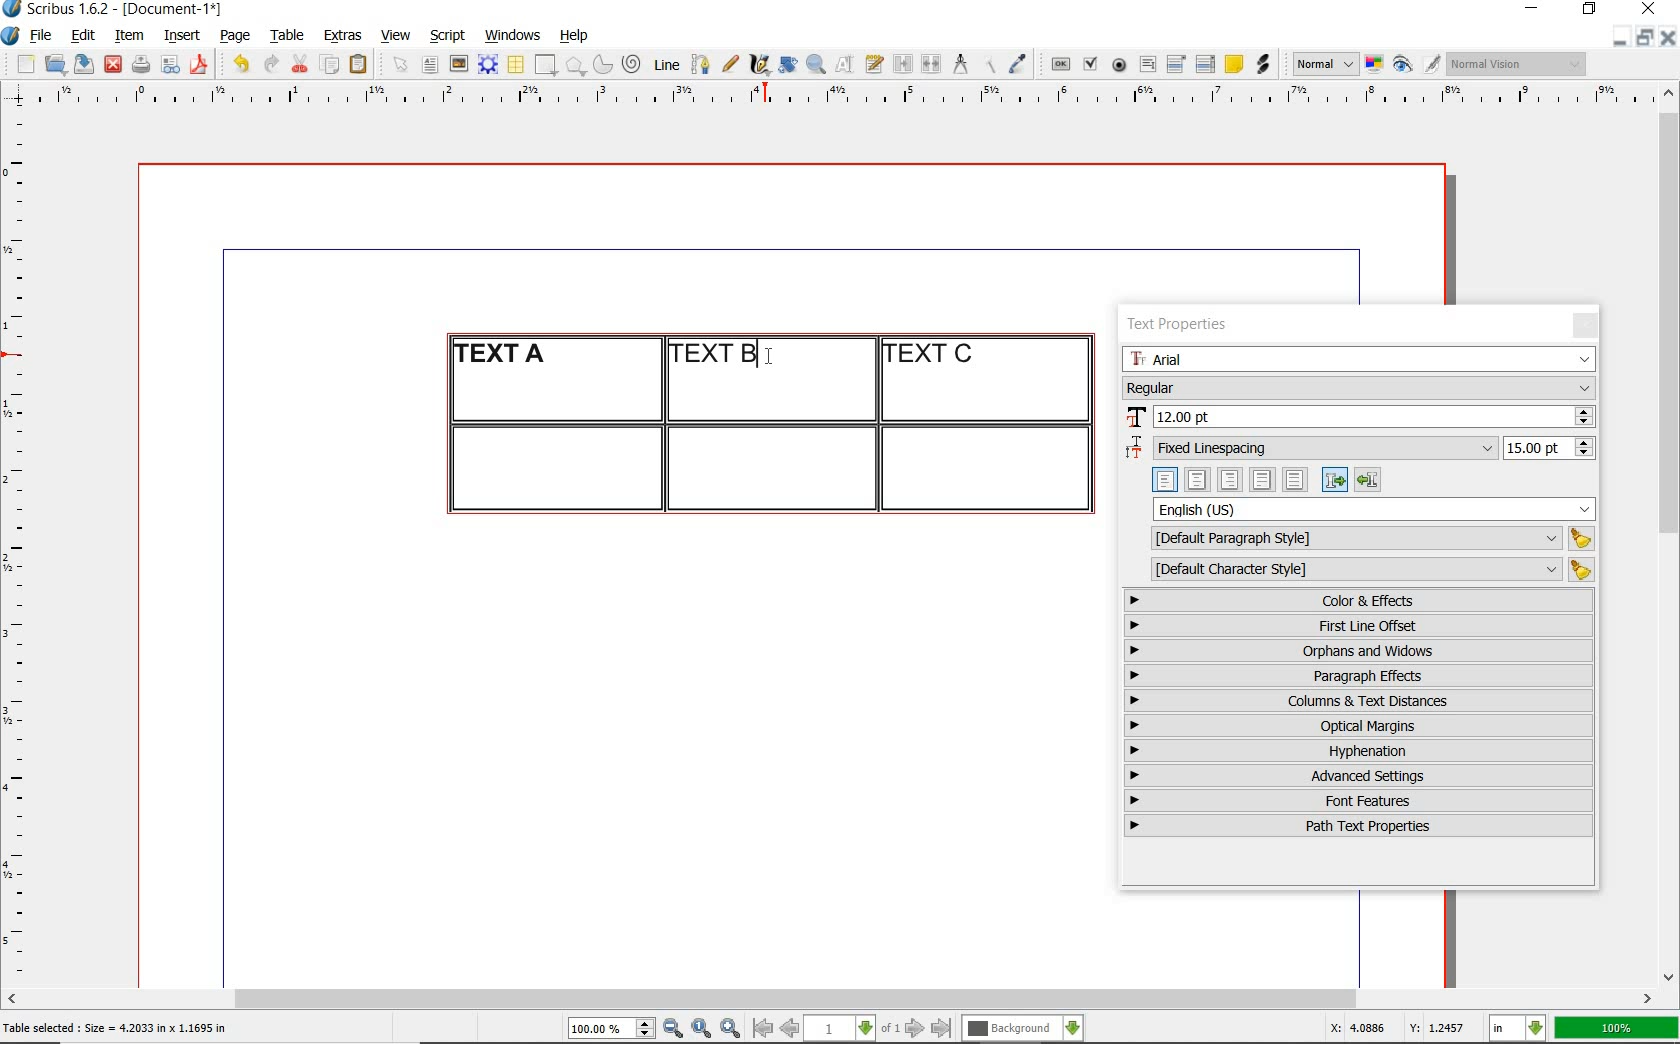 The width and height of the screenshot is (1680, 1044). What do you see at coordinates (331, 66) in the screenshot?
I see `copy` at bounding box center [331, 66].